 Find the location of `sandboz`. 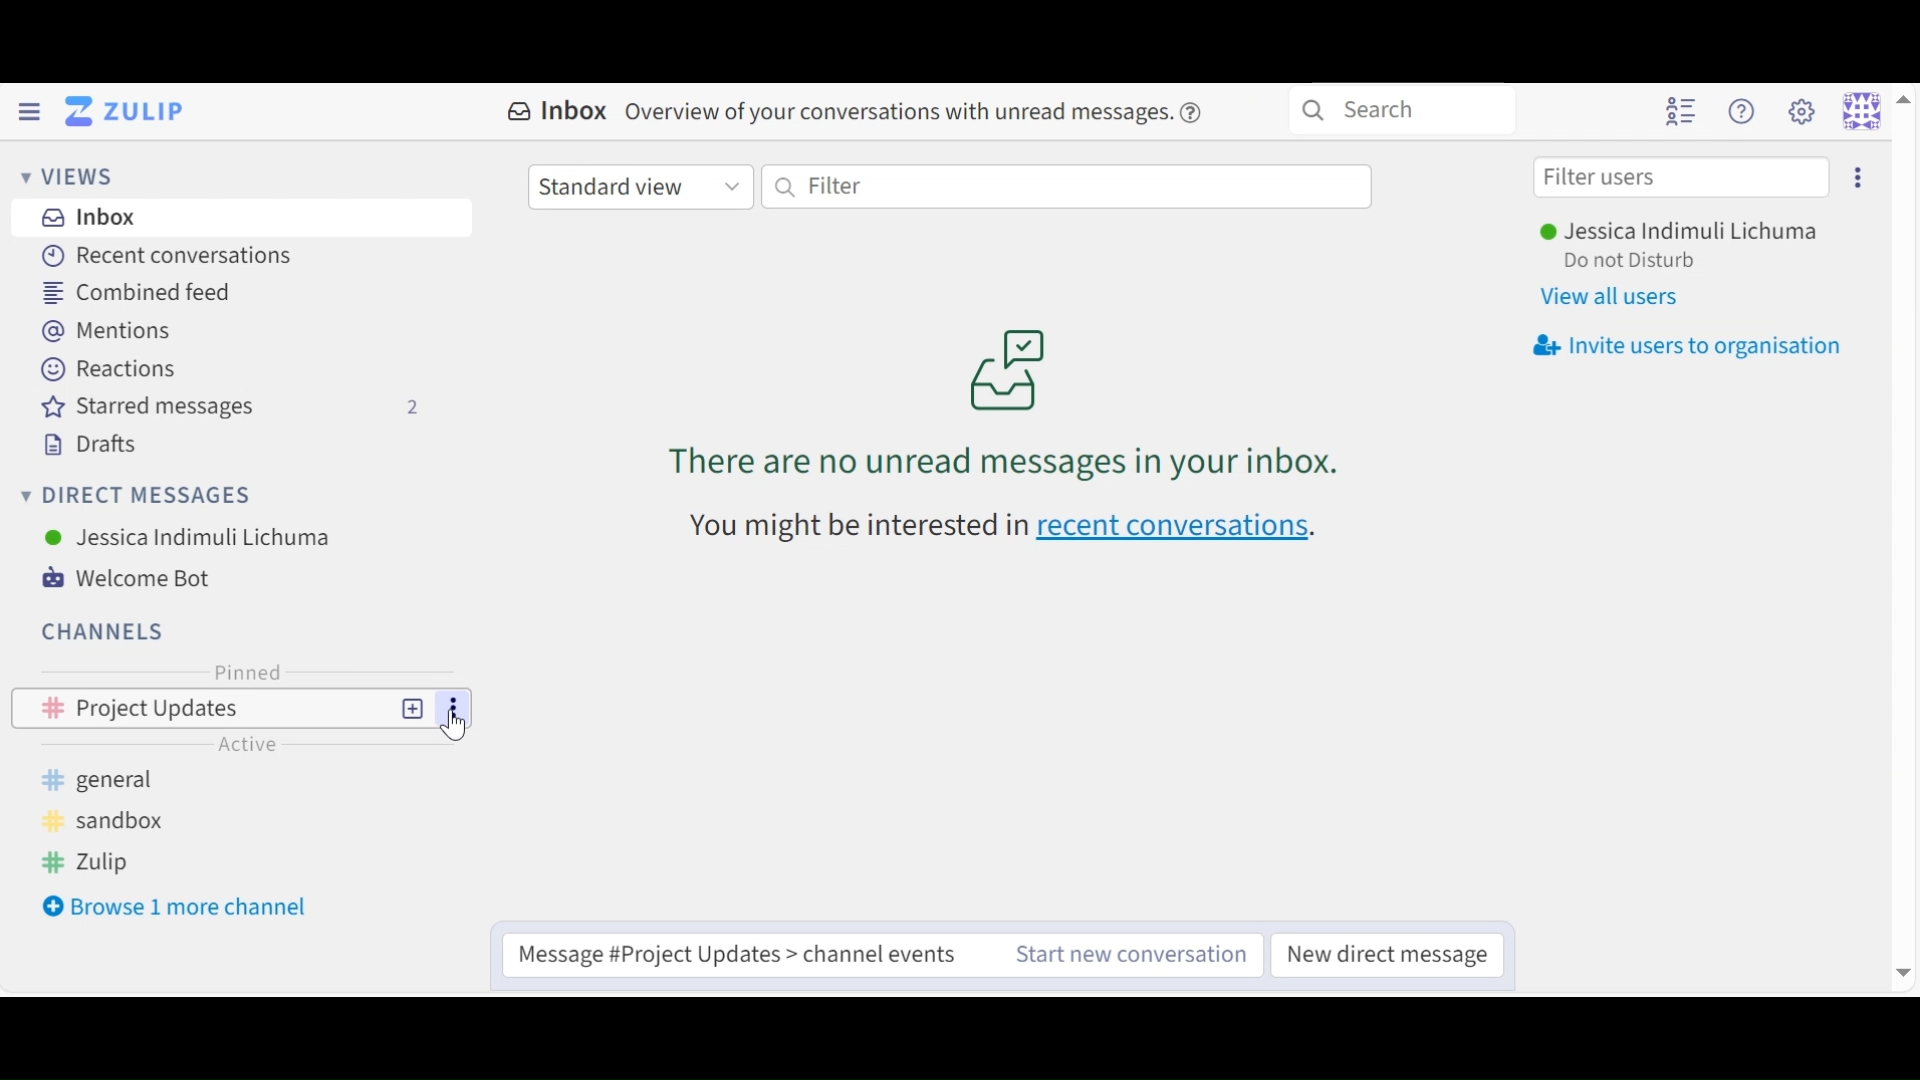

sandboz is located at coordinates (88, 820).